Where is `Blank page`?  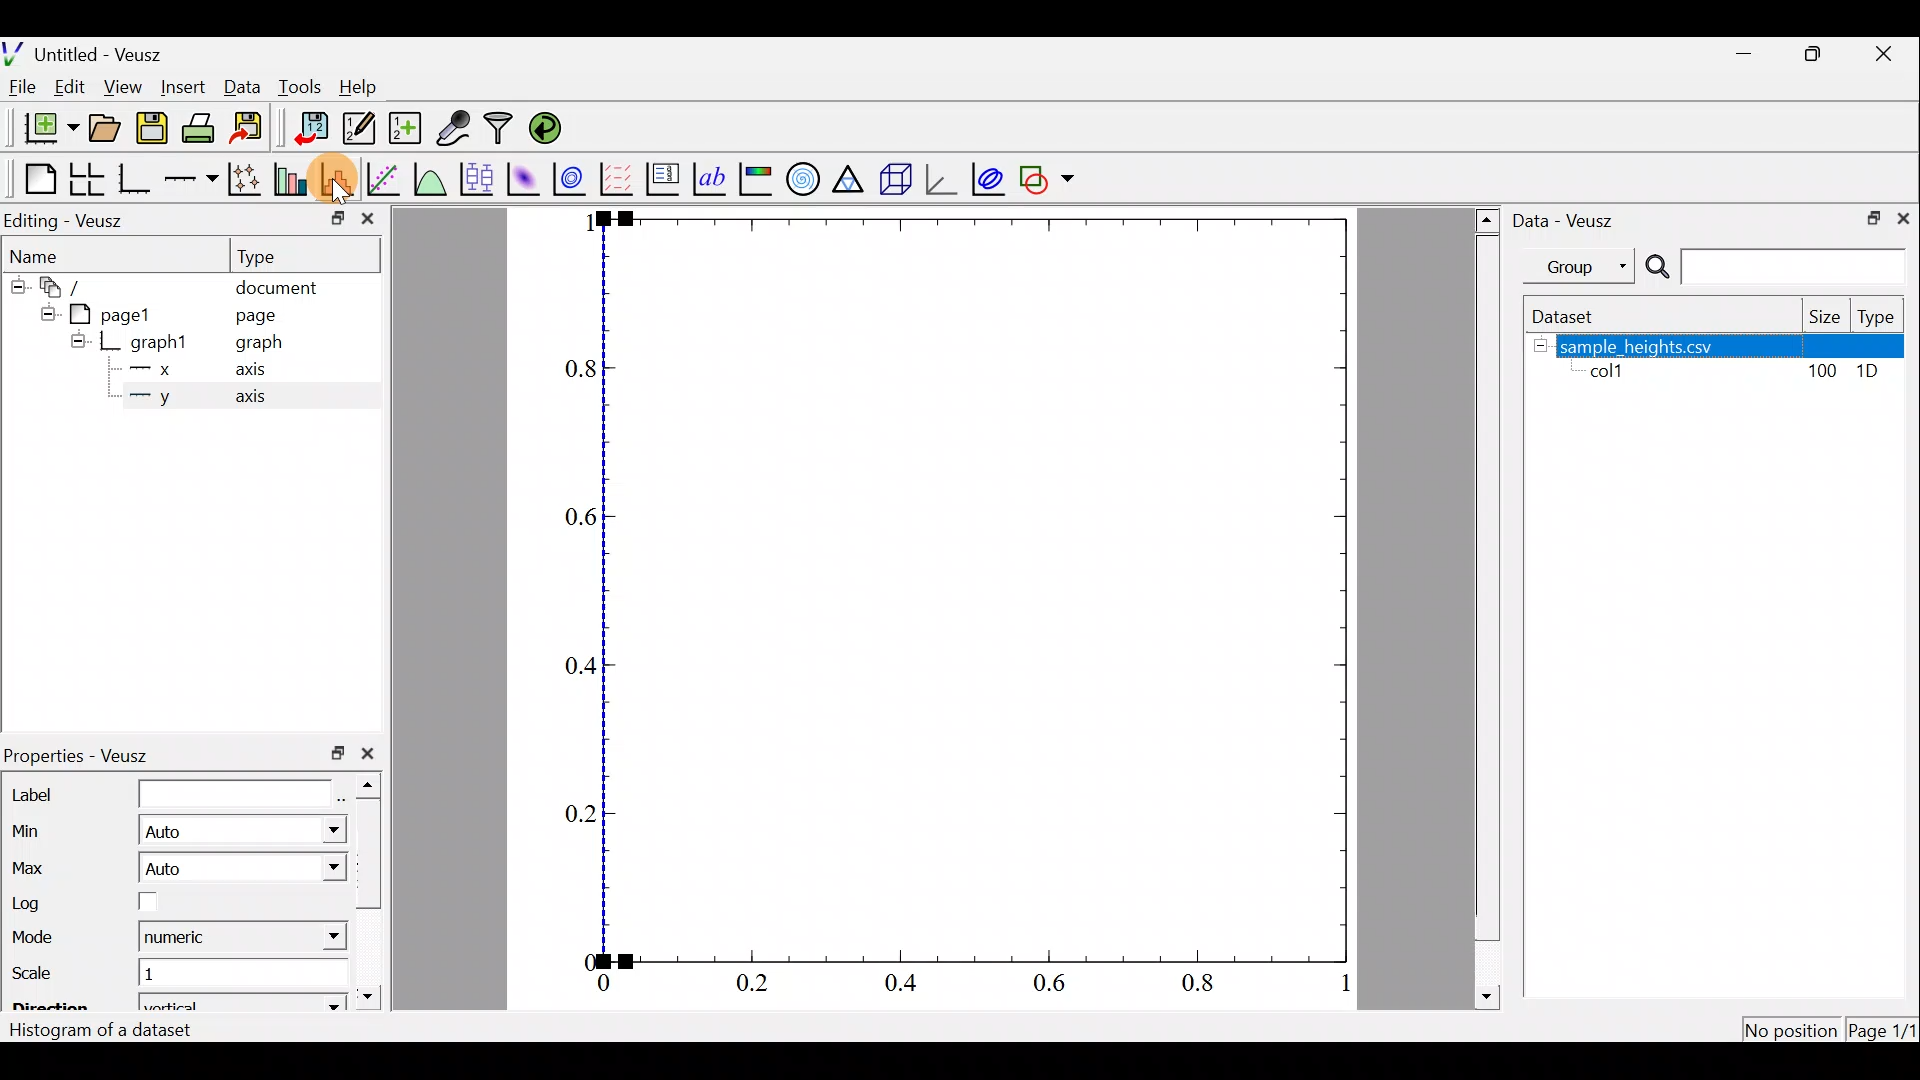
Blank page is located at coordinates (34, 177).